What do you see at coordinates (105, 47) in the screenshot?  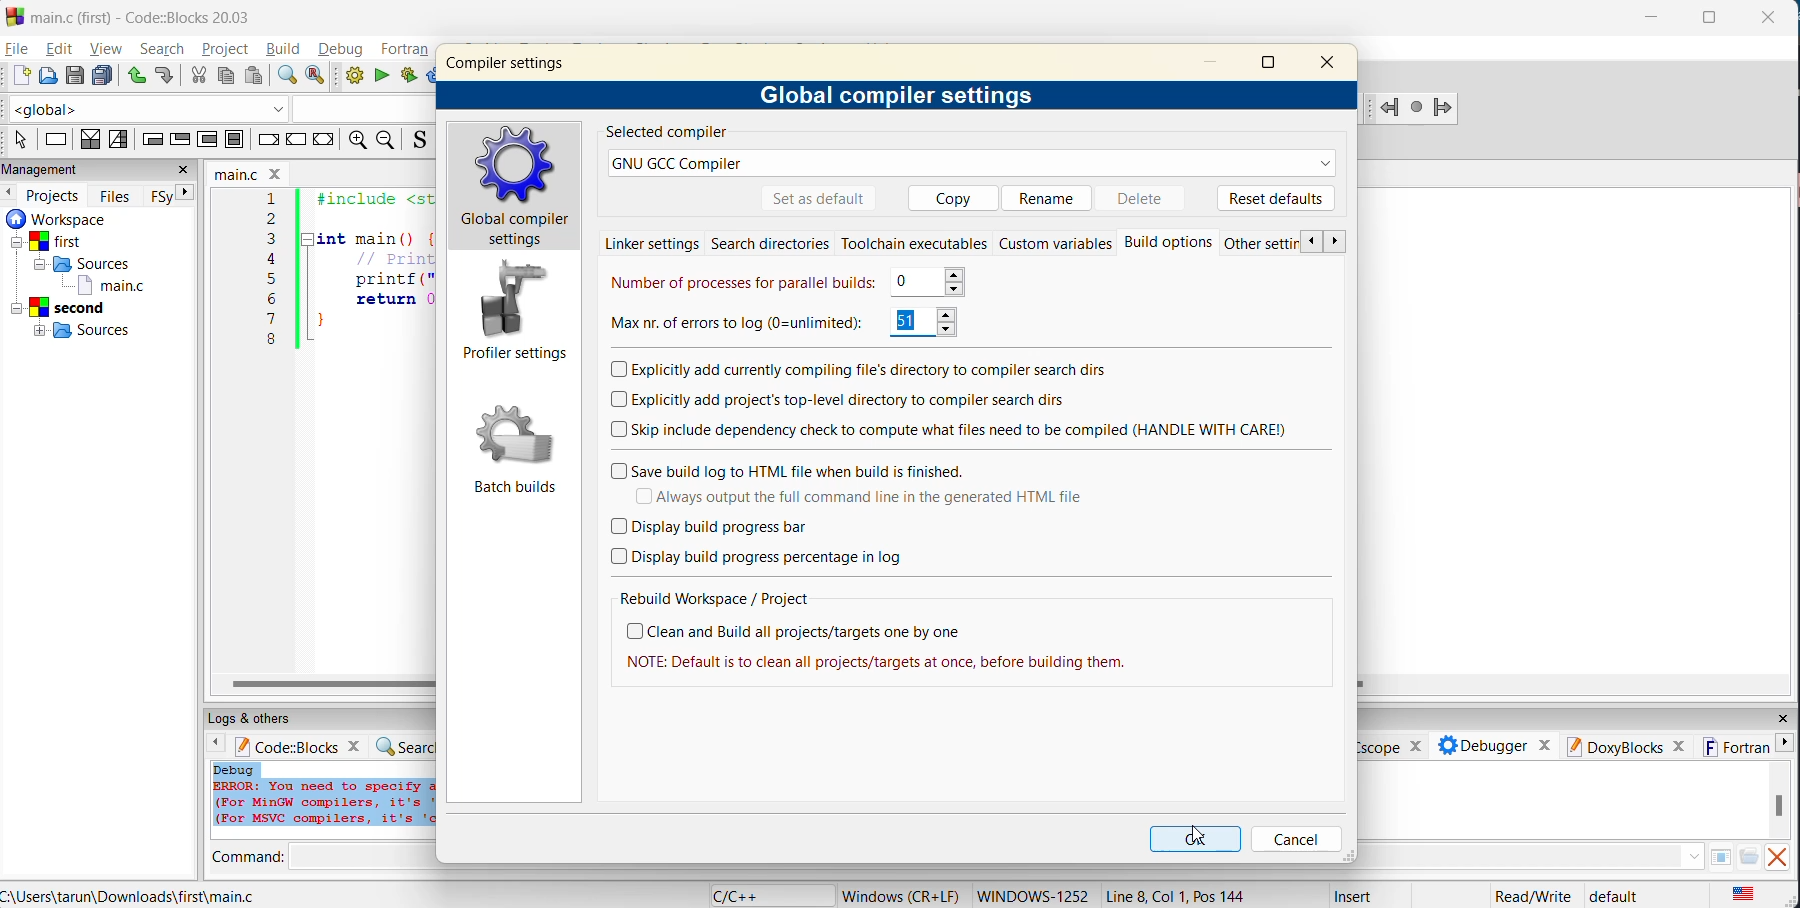 I see `view` at bounding box center [105, 47].